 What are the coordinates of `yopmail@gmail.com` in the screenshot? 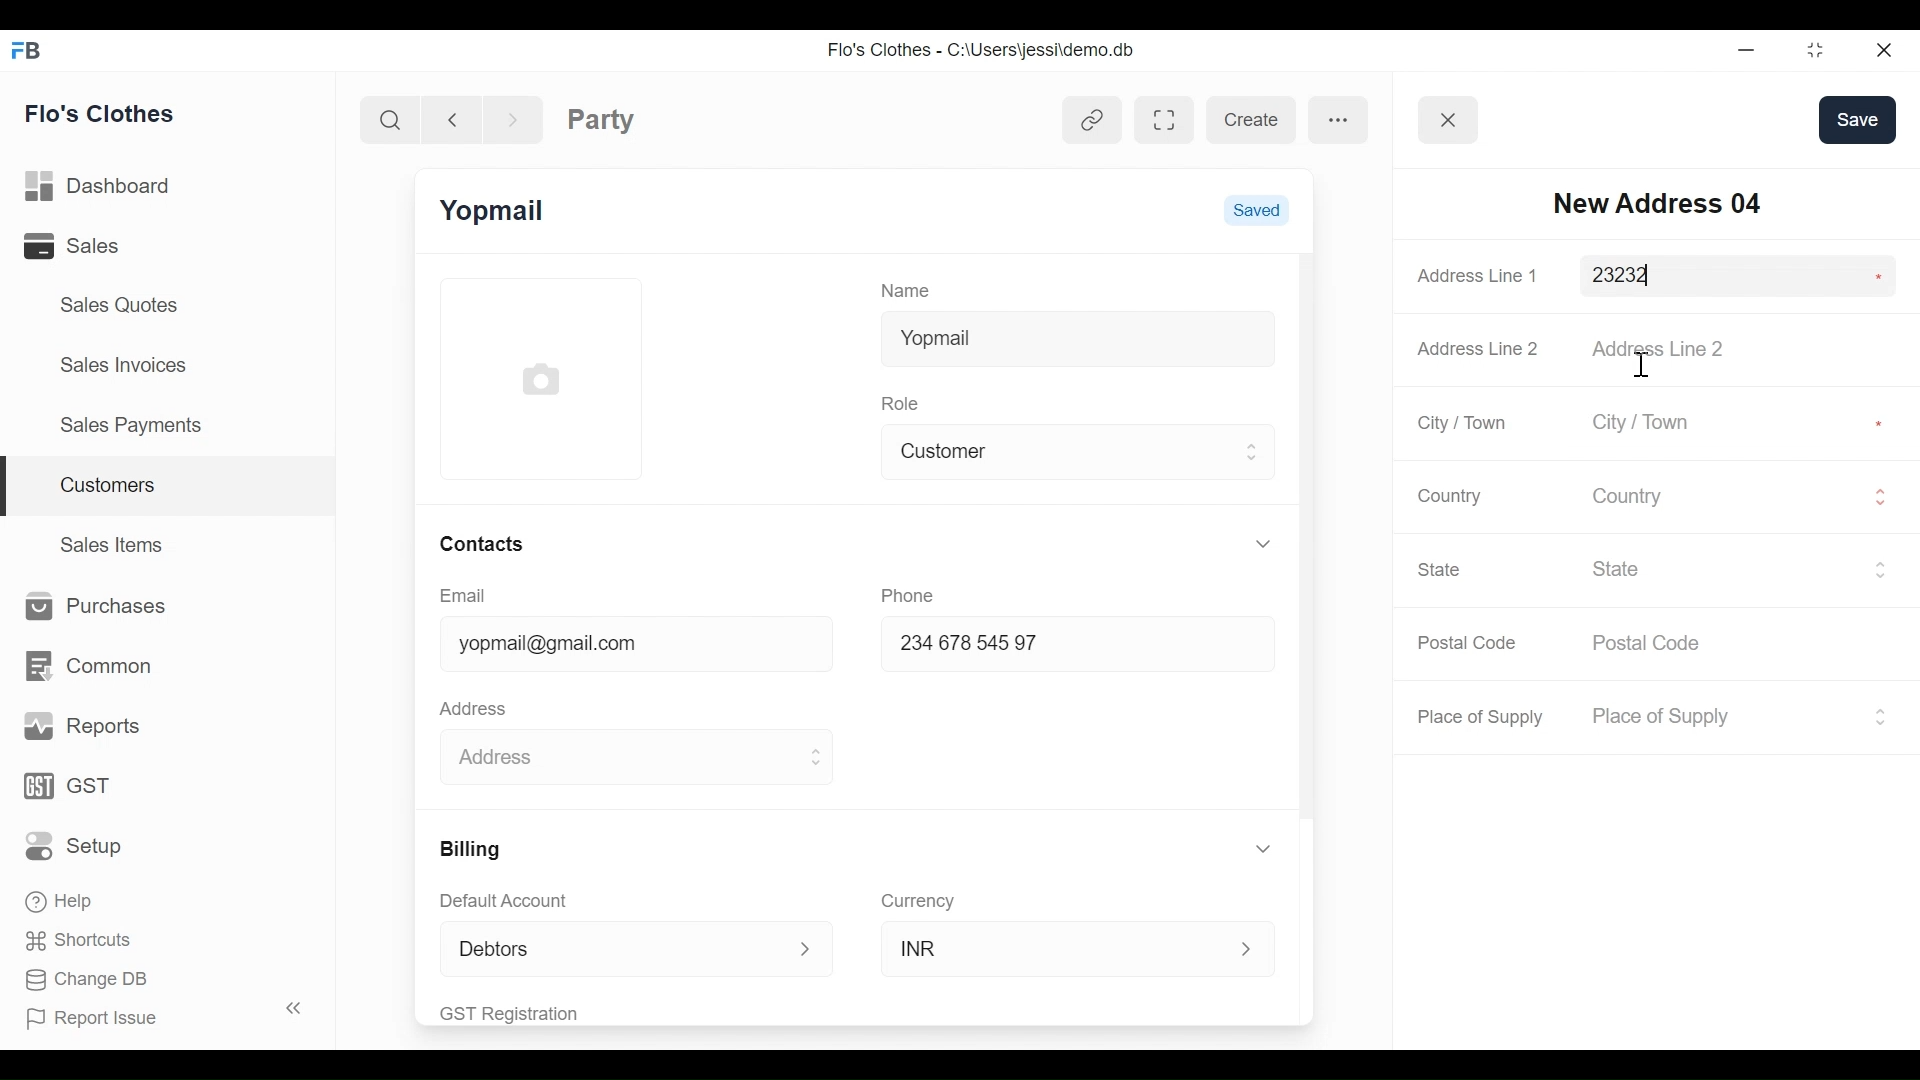 It's located at (619, 646).